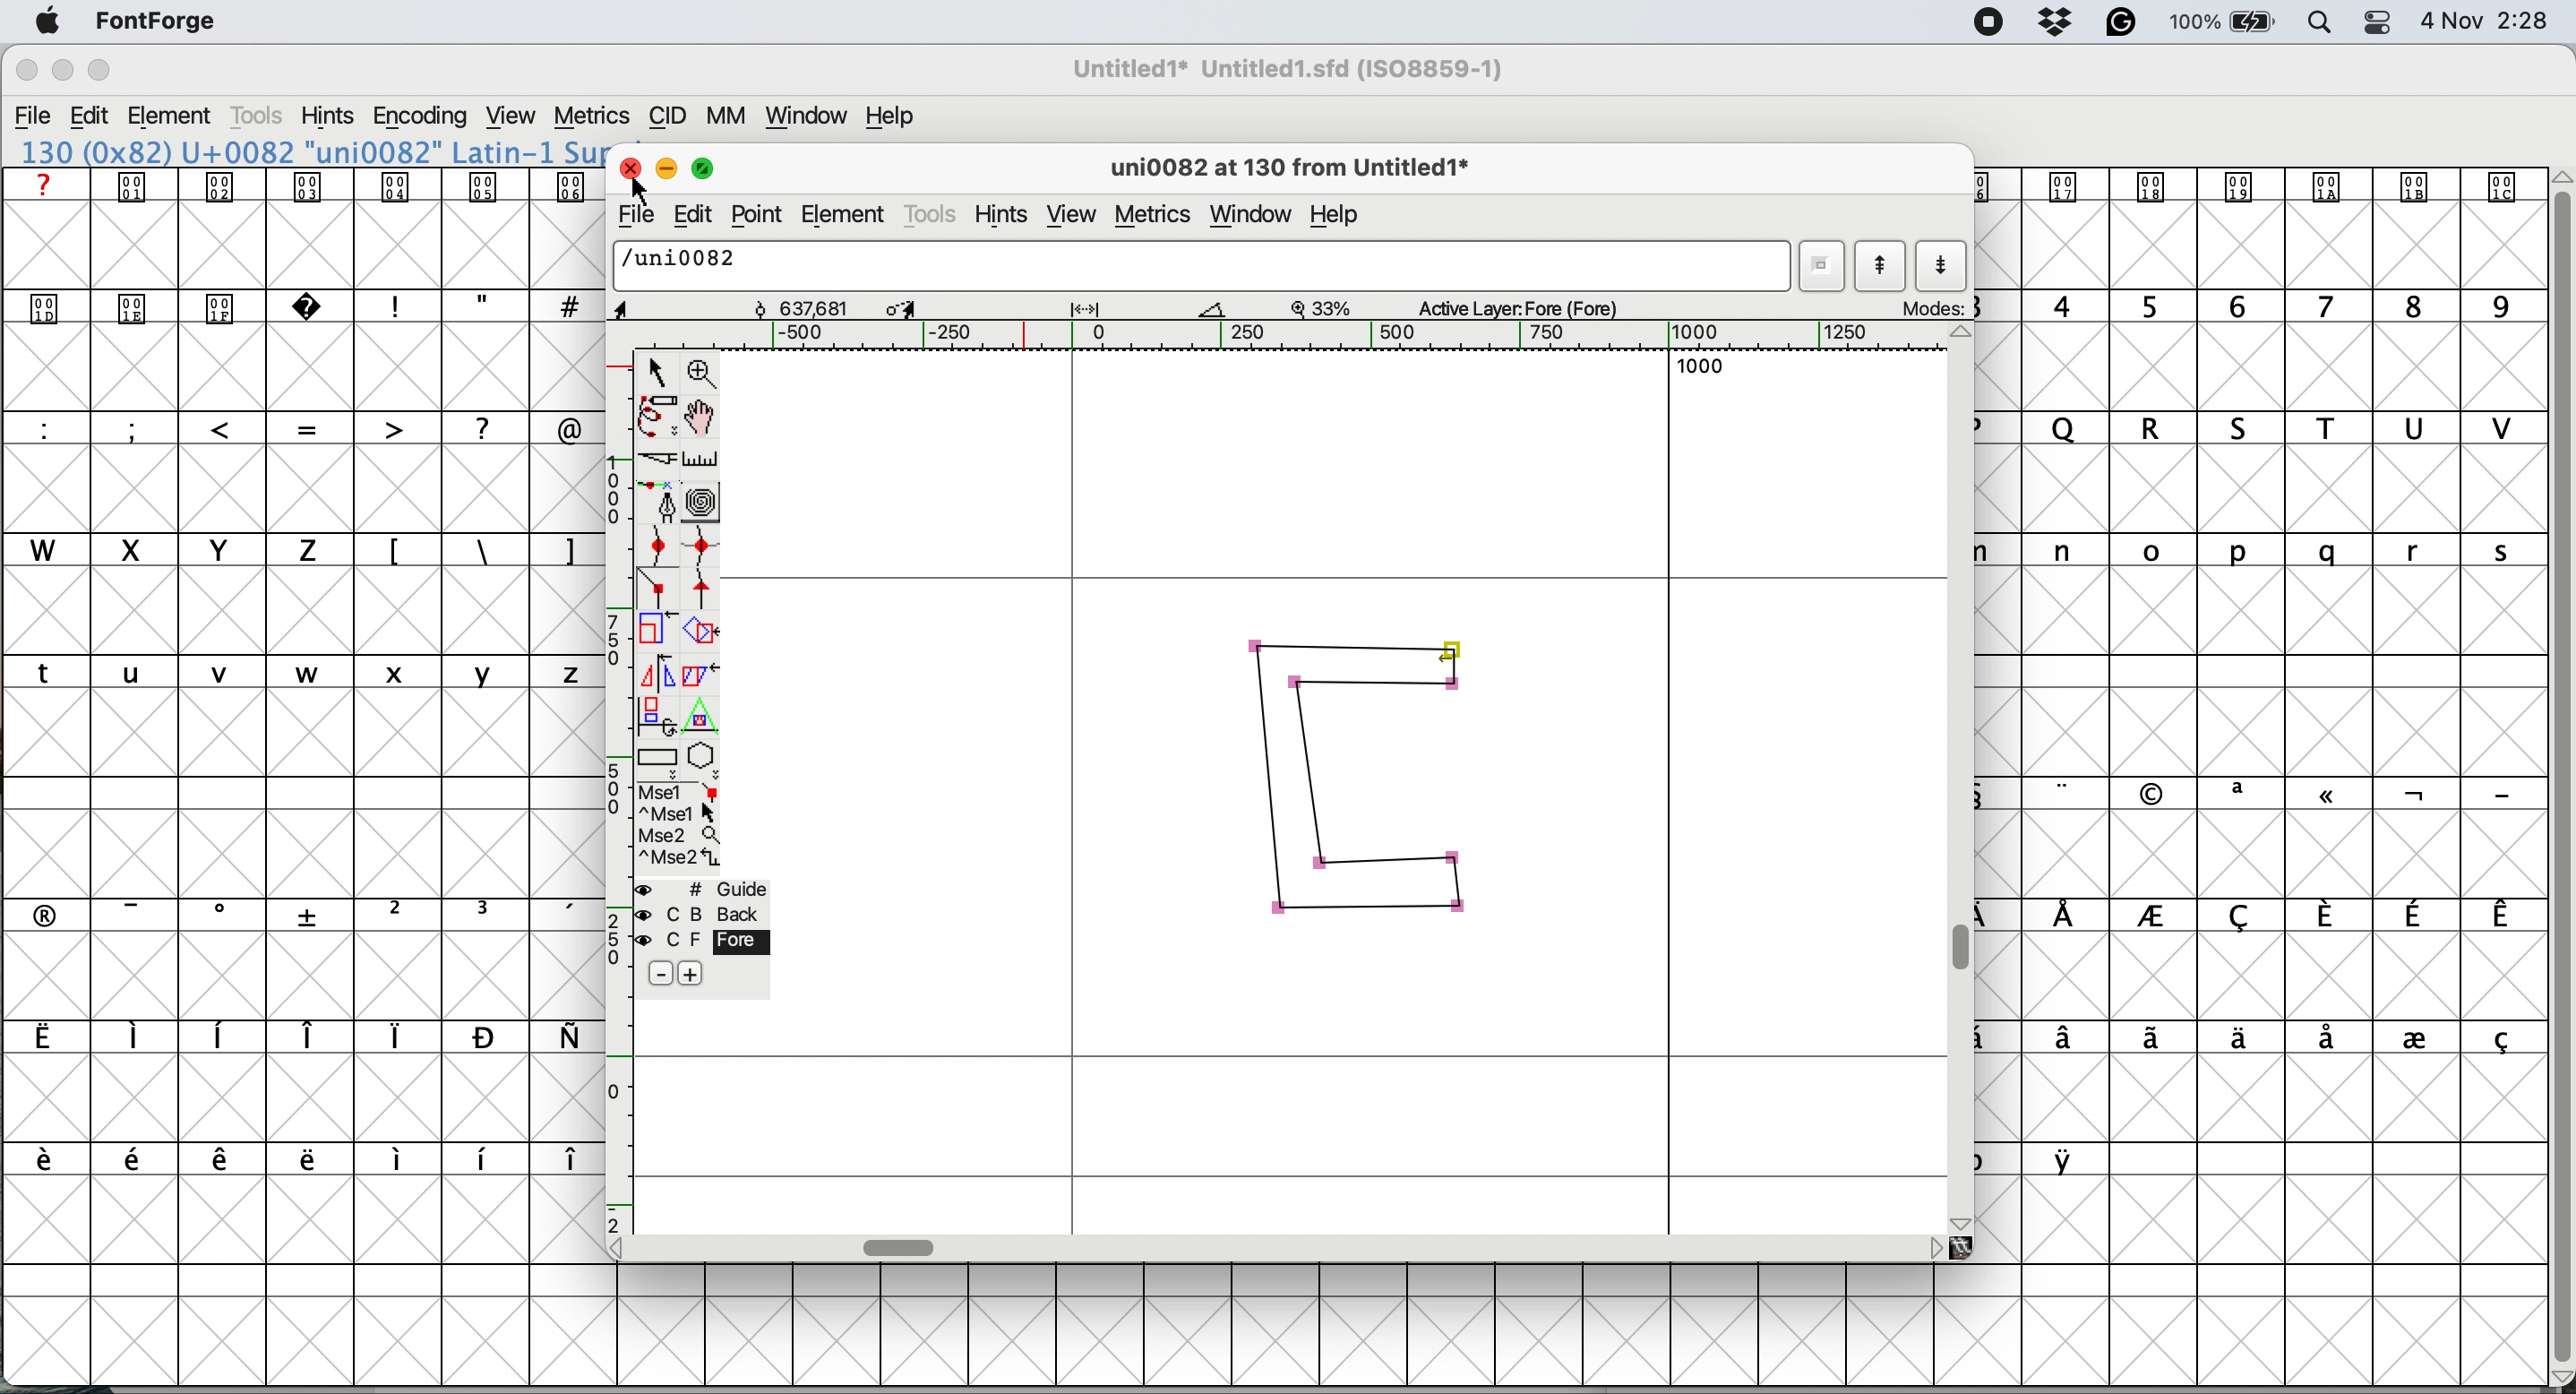 The width and height of the screenshot is (2576, 1394). Describe the element at coordinates (1929, 307) in the screenshot. I see `mode` at that location.